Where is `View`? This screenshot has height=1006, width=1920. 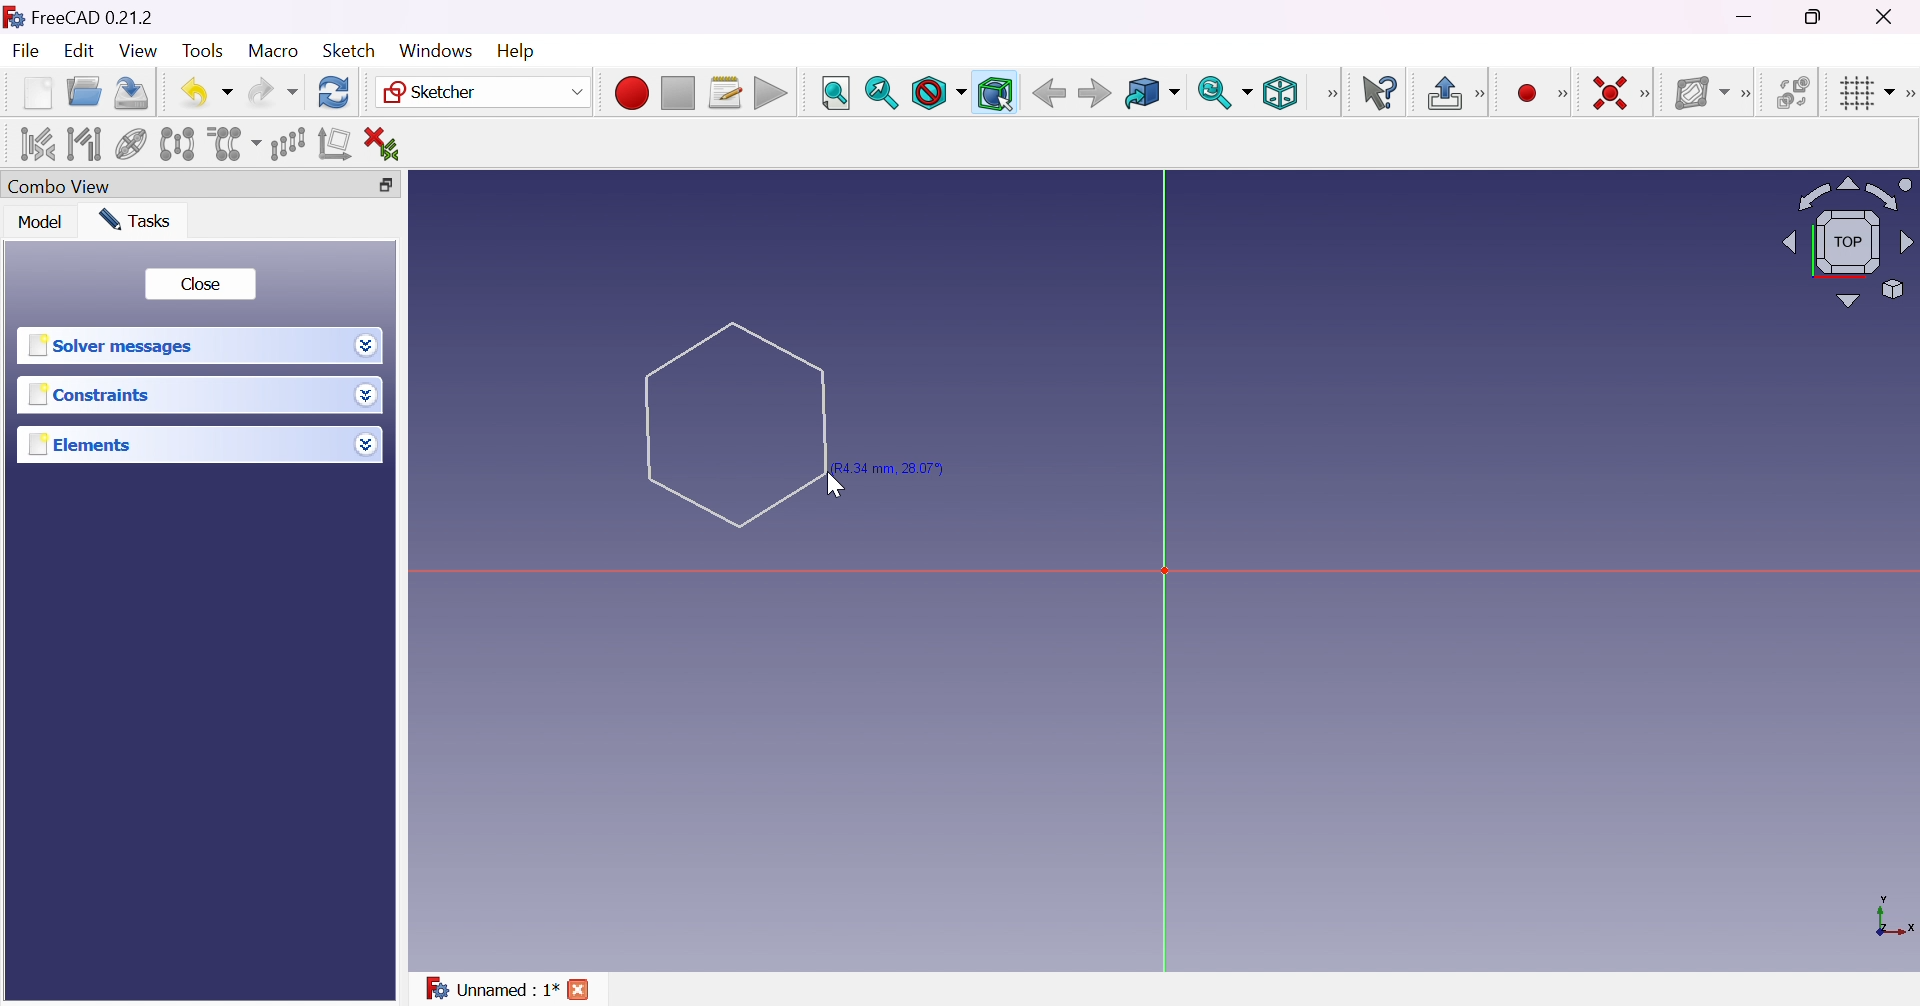 View is located at coordinates (139, 51).